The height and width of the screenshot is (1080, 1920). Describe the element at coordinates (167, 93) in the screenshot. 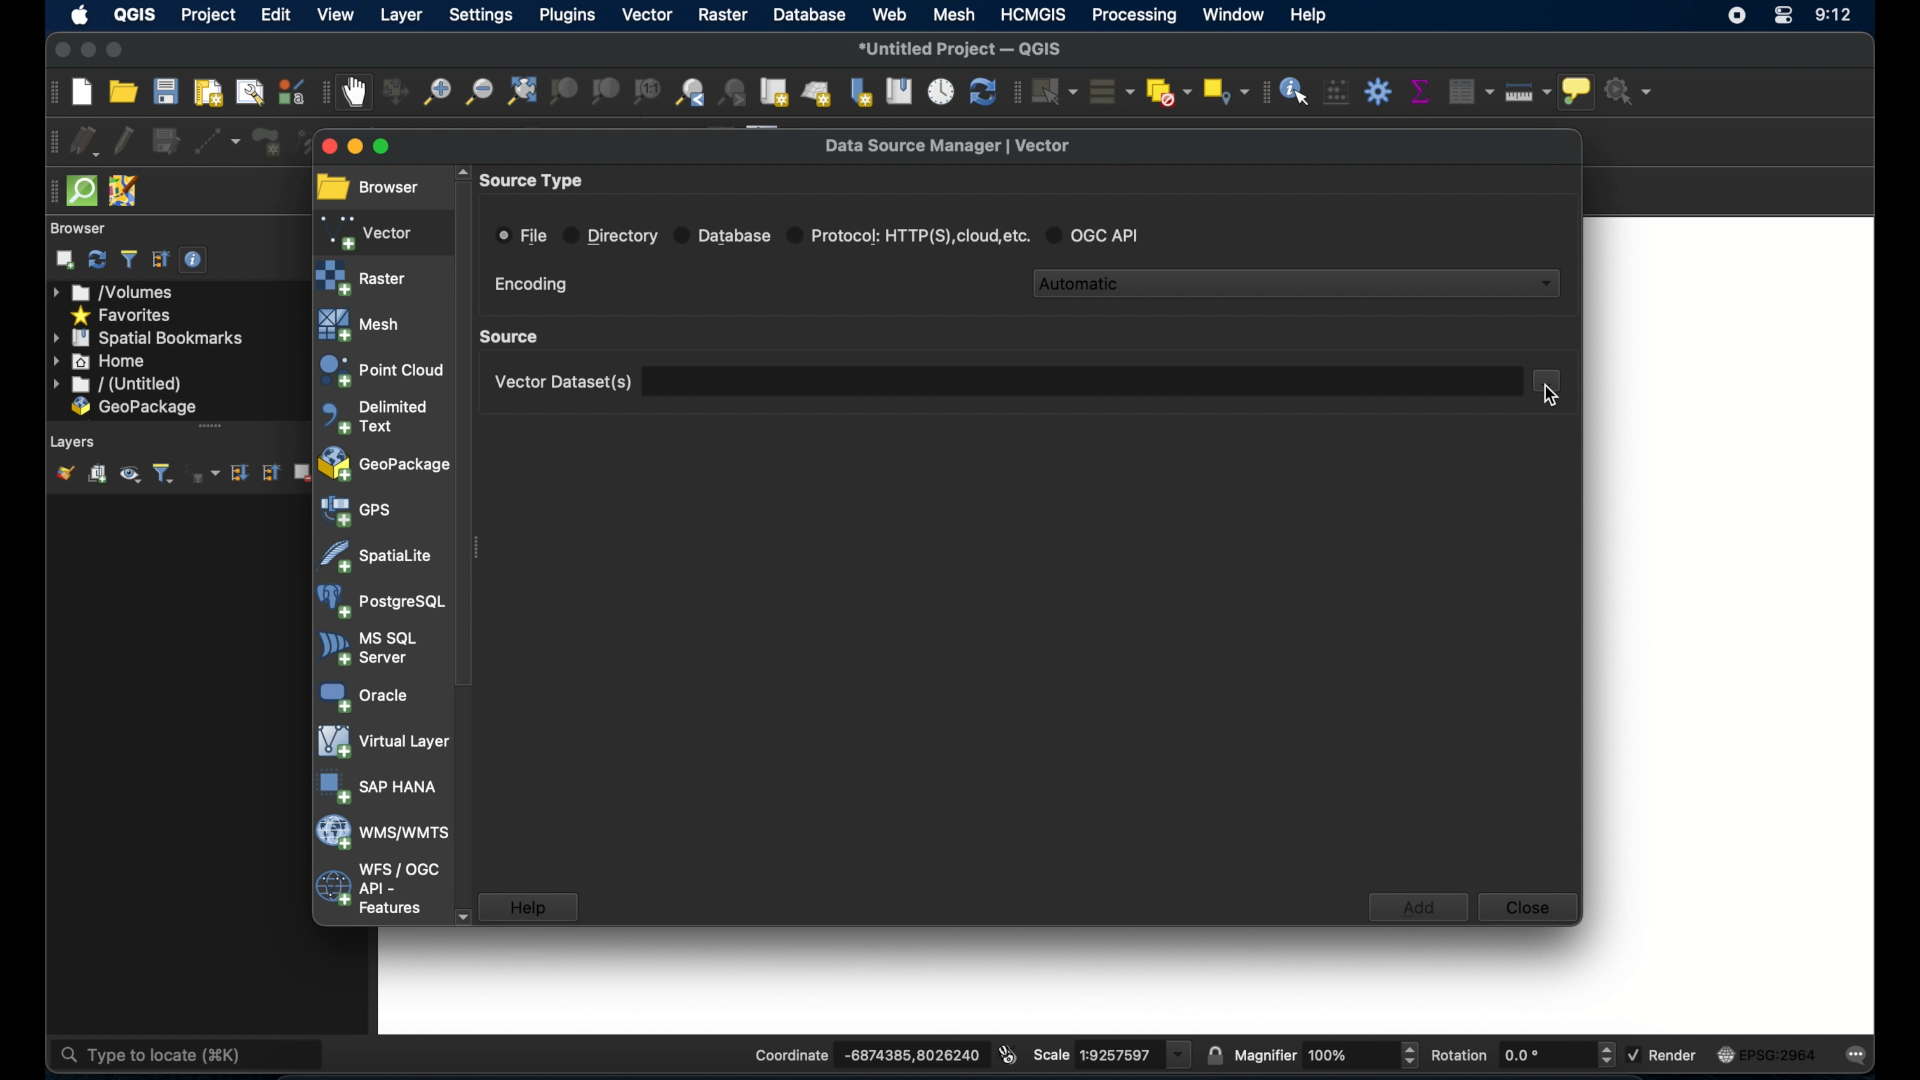

I see `save project` at that location.